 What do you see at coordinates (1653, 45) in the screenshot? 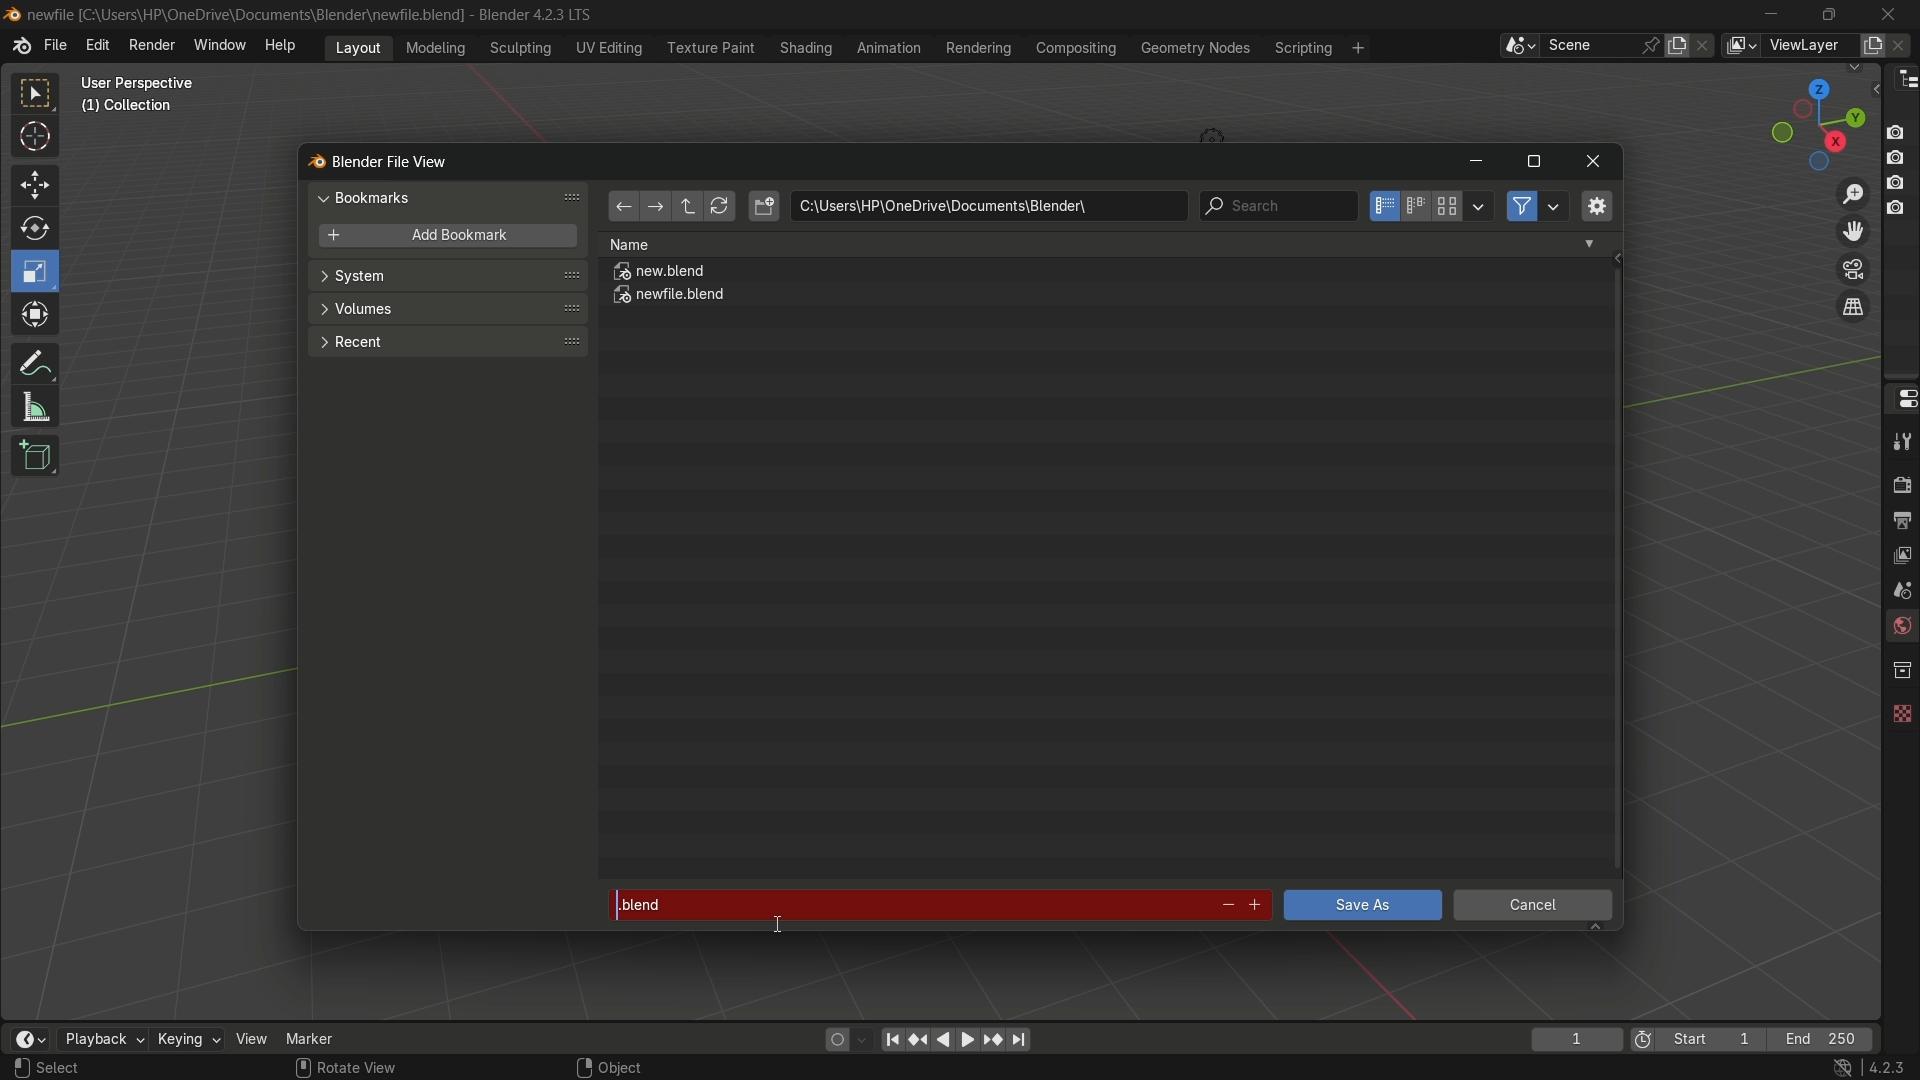
I see `pin scene to workplace` at bounding box center [1653, 45].